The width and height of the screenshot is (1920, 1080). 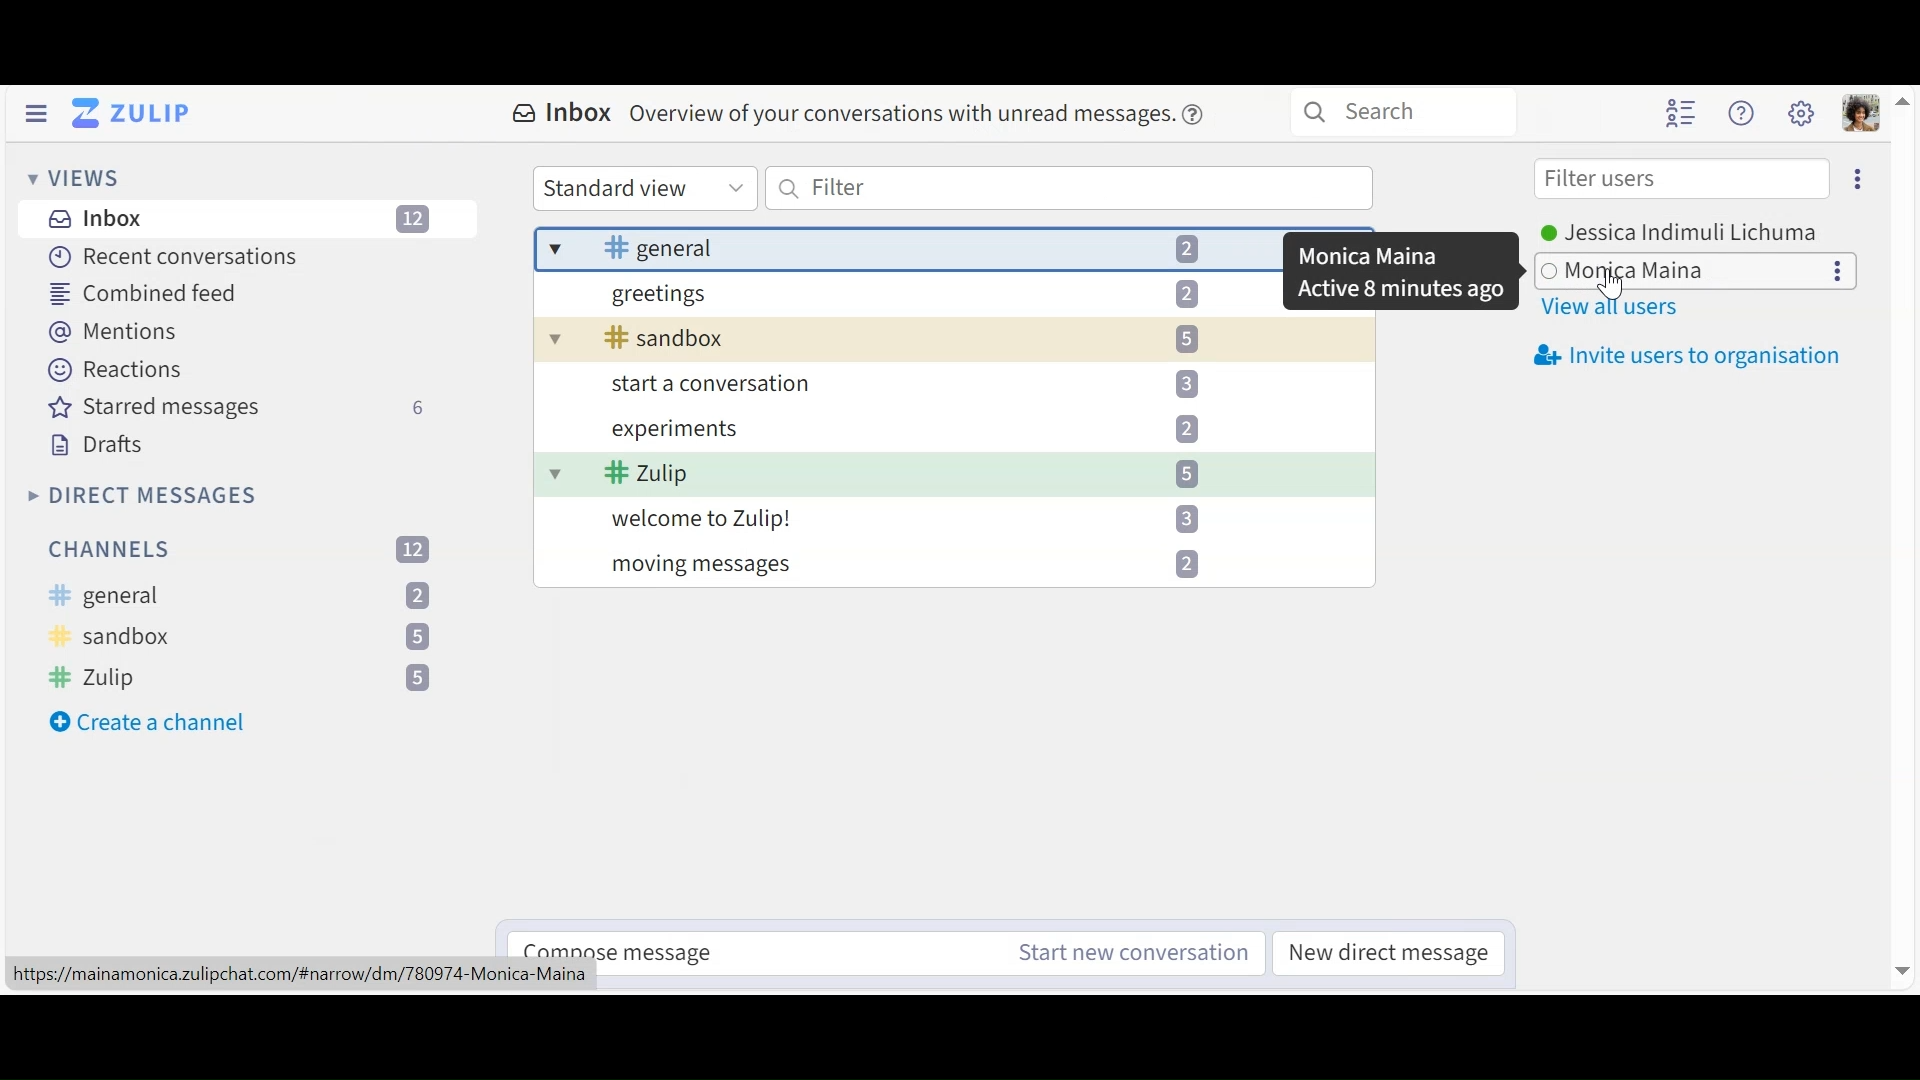 I want to click on message, so click(x=959, y=340).